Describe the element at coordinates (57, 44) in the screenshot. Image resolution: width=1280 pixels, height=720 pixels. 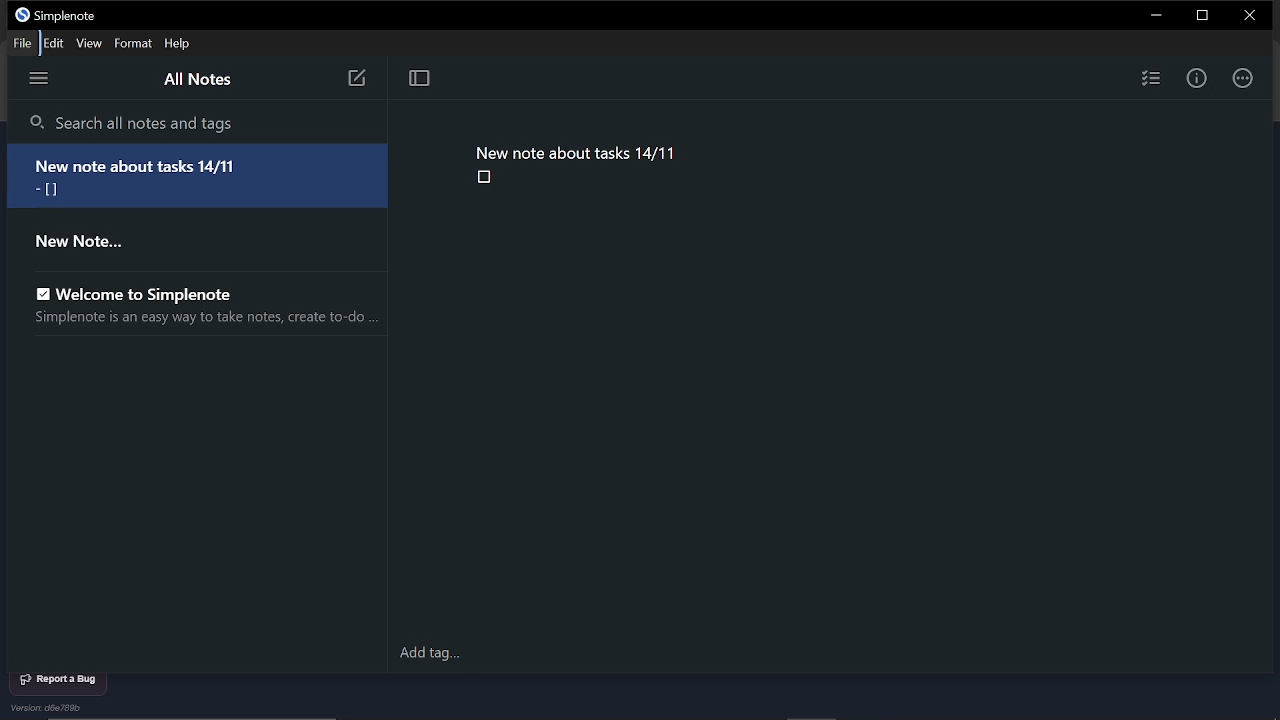
I see `Edit` at that location.